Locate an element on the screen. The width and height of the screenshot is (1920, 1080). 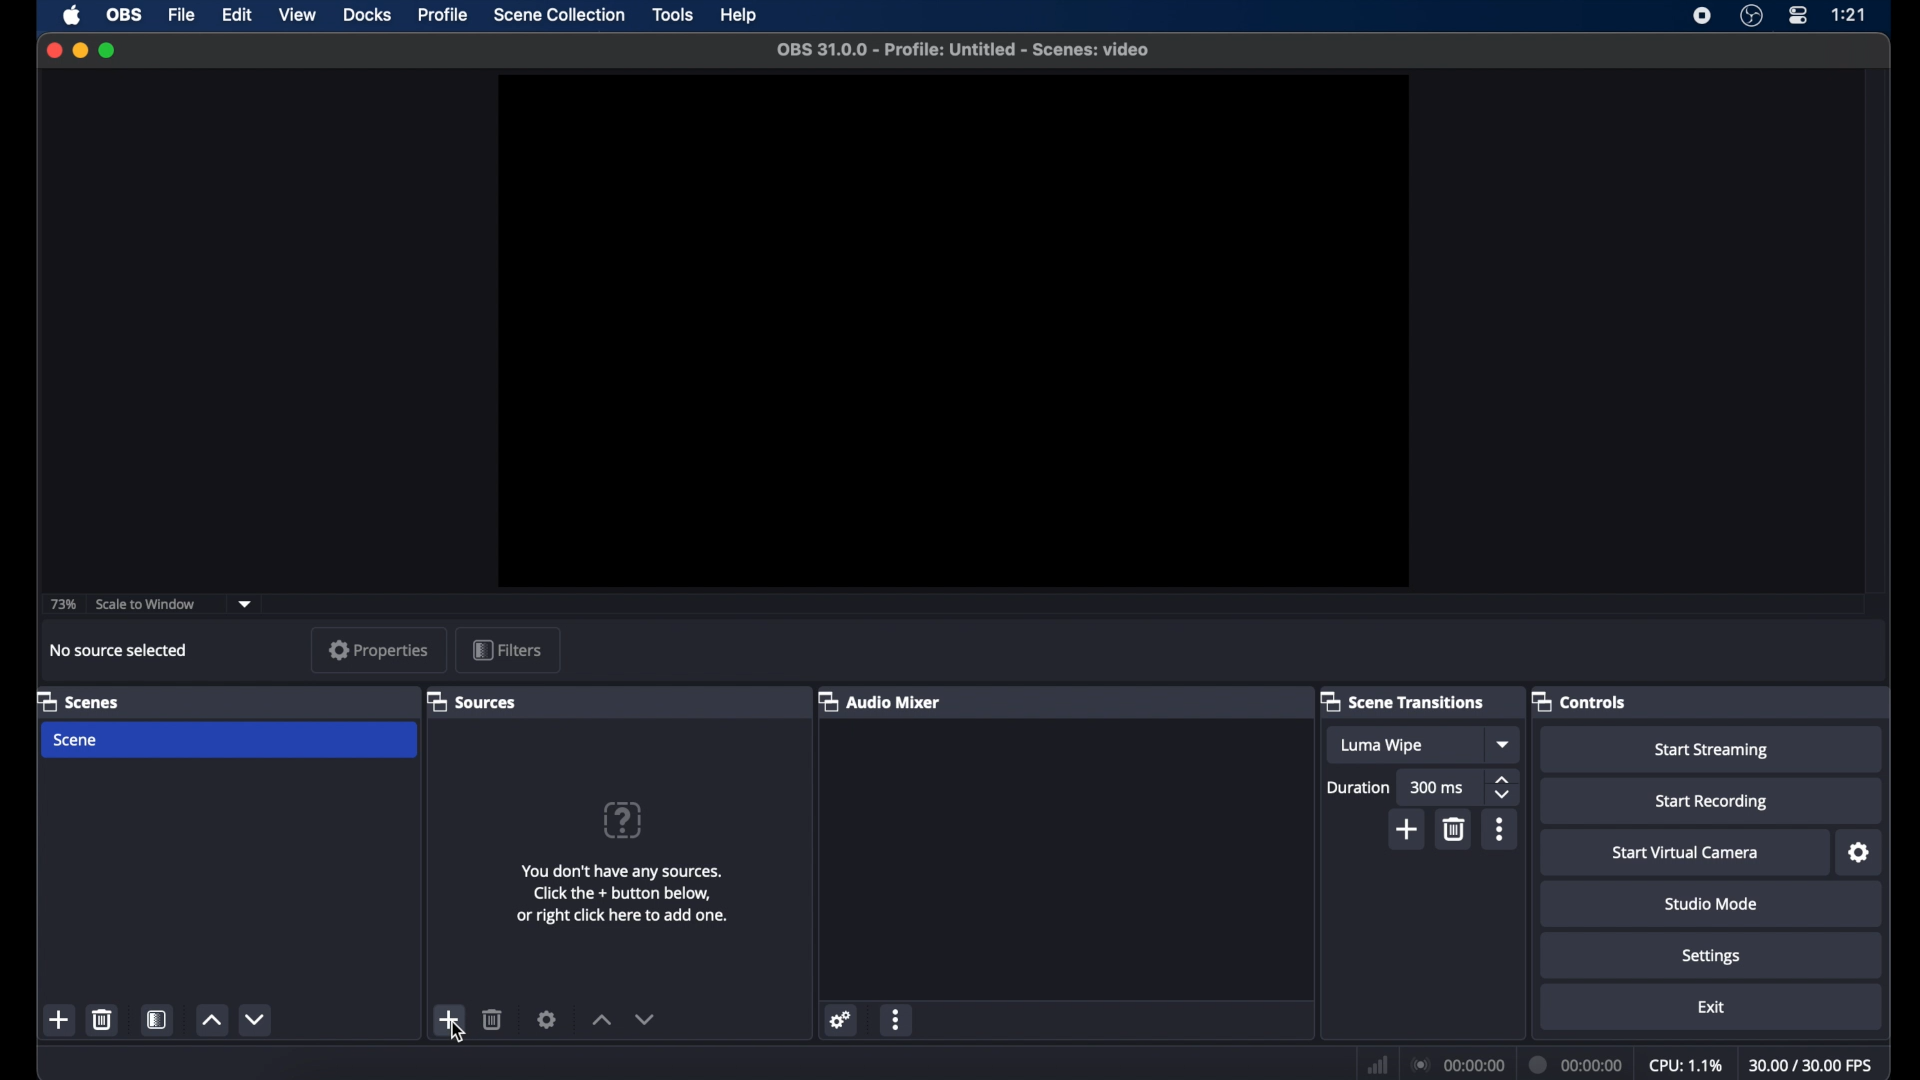
stepper buttons is located at coordinates (1504, 788).